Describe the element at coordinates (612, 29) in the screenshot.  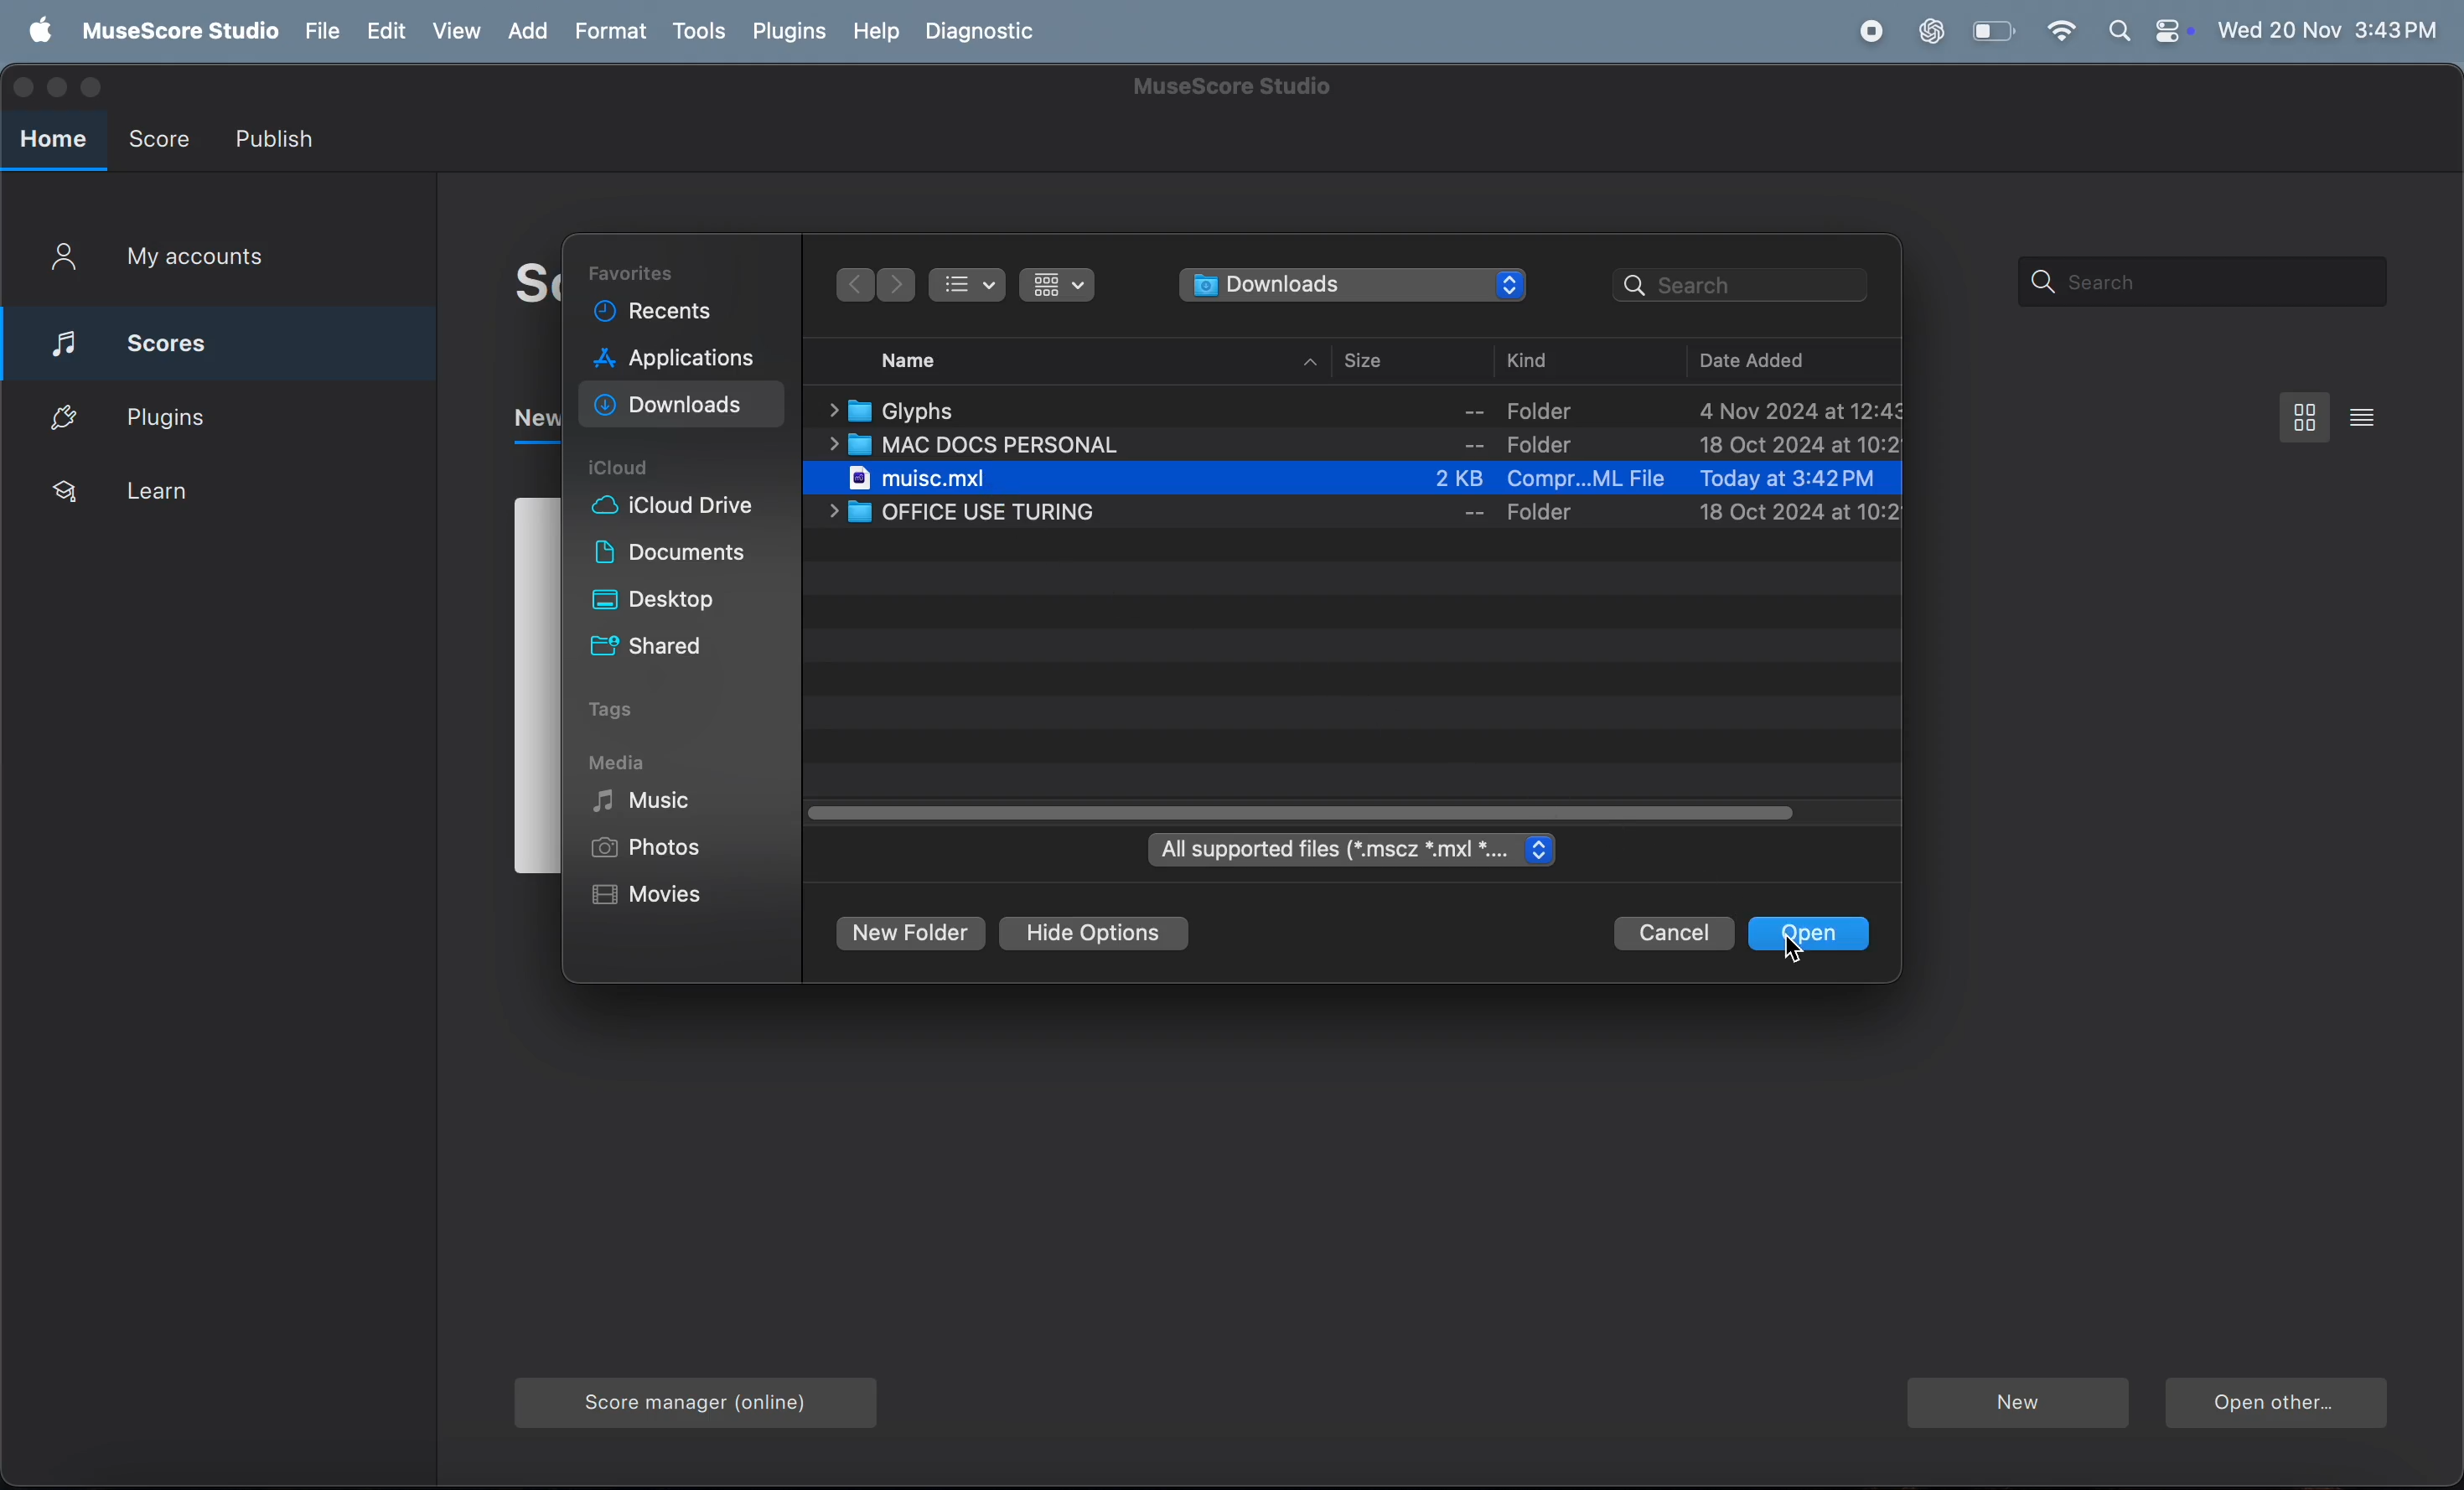
I see `format` at that location.